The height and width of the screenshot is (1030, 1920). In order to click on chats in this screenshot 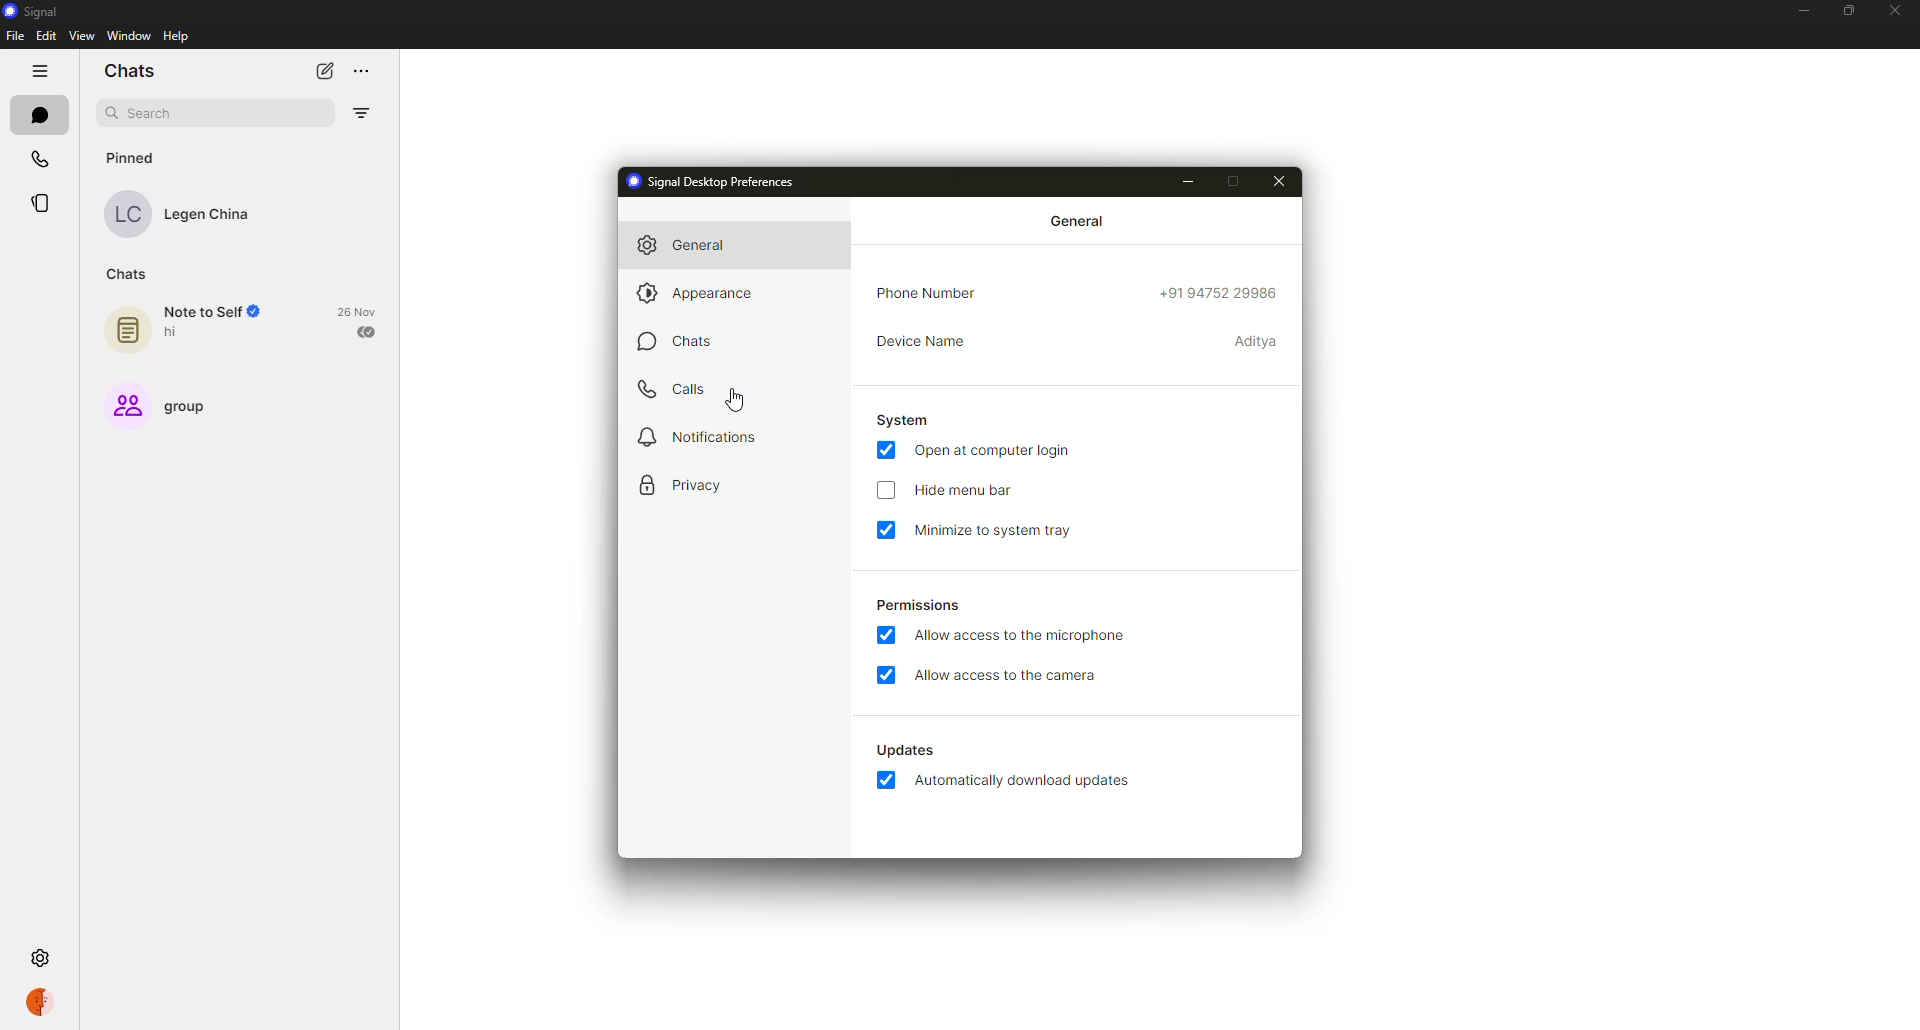, I will do `click(134, 68)`.